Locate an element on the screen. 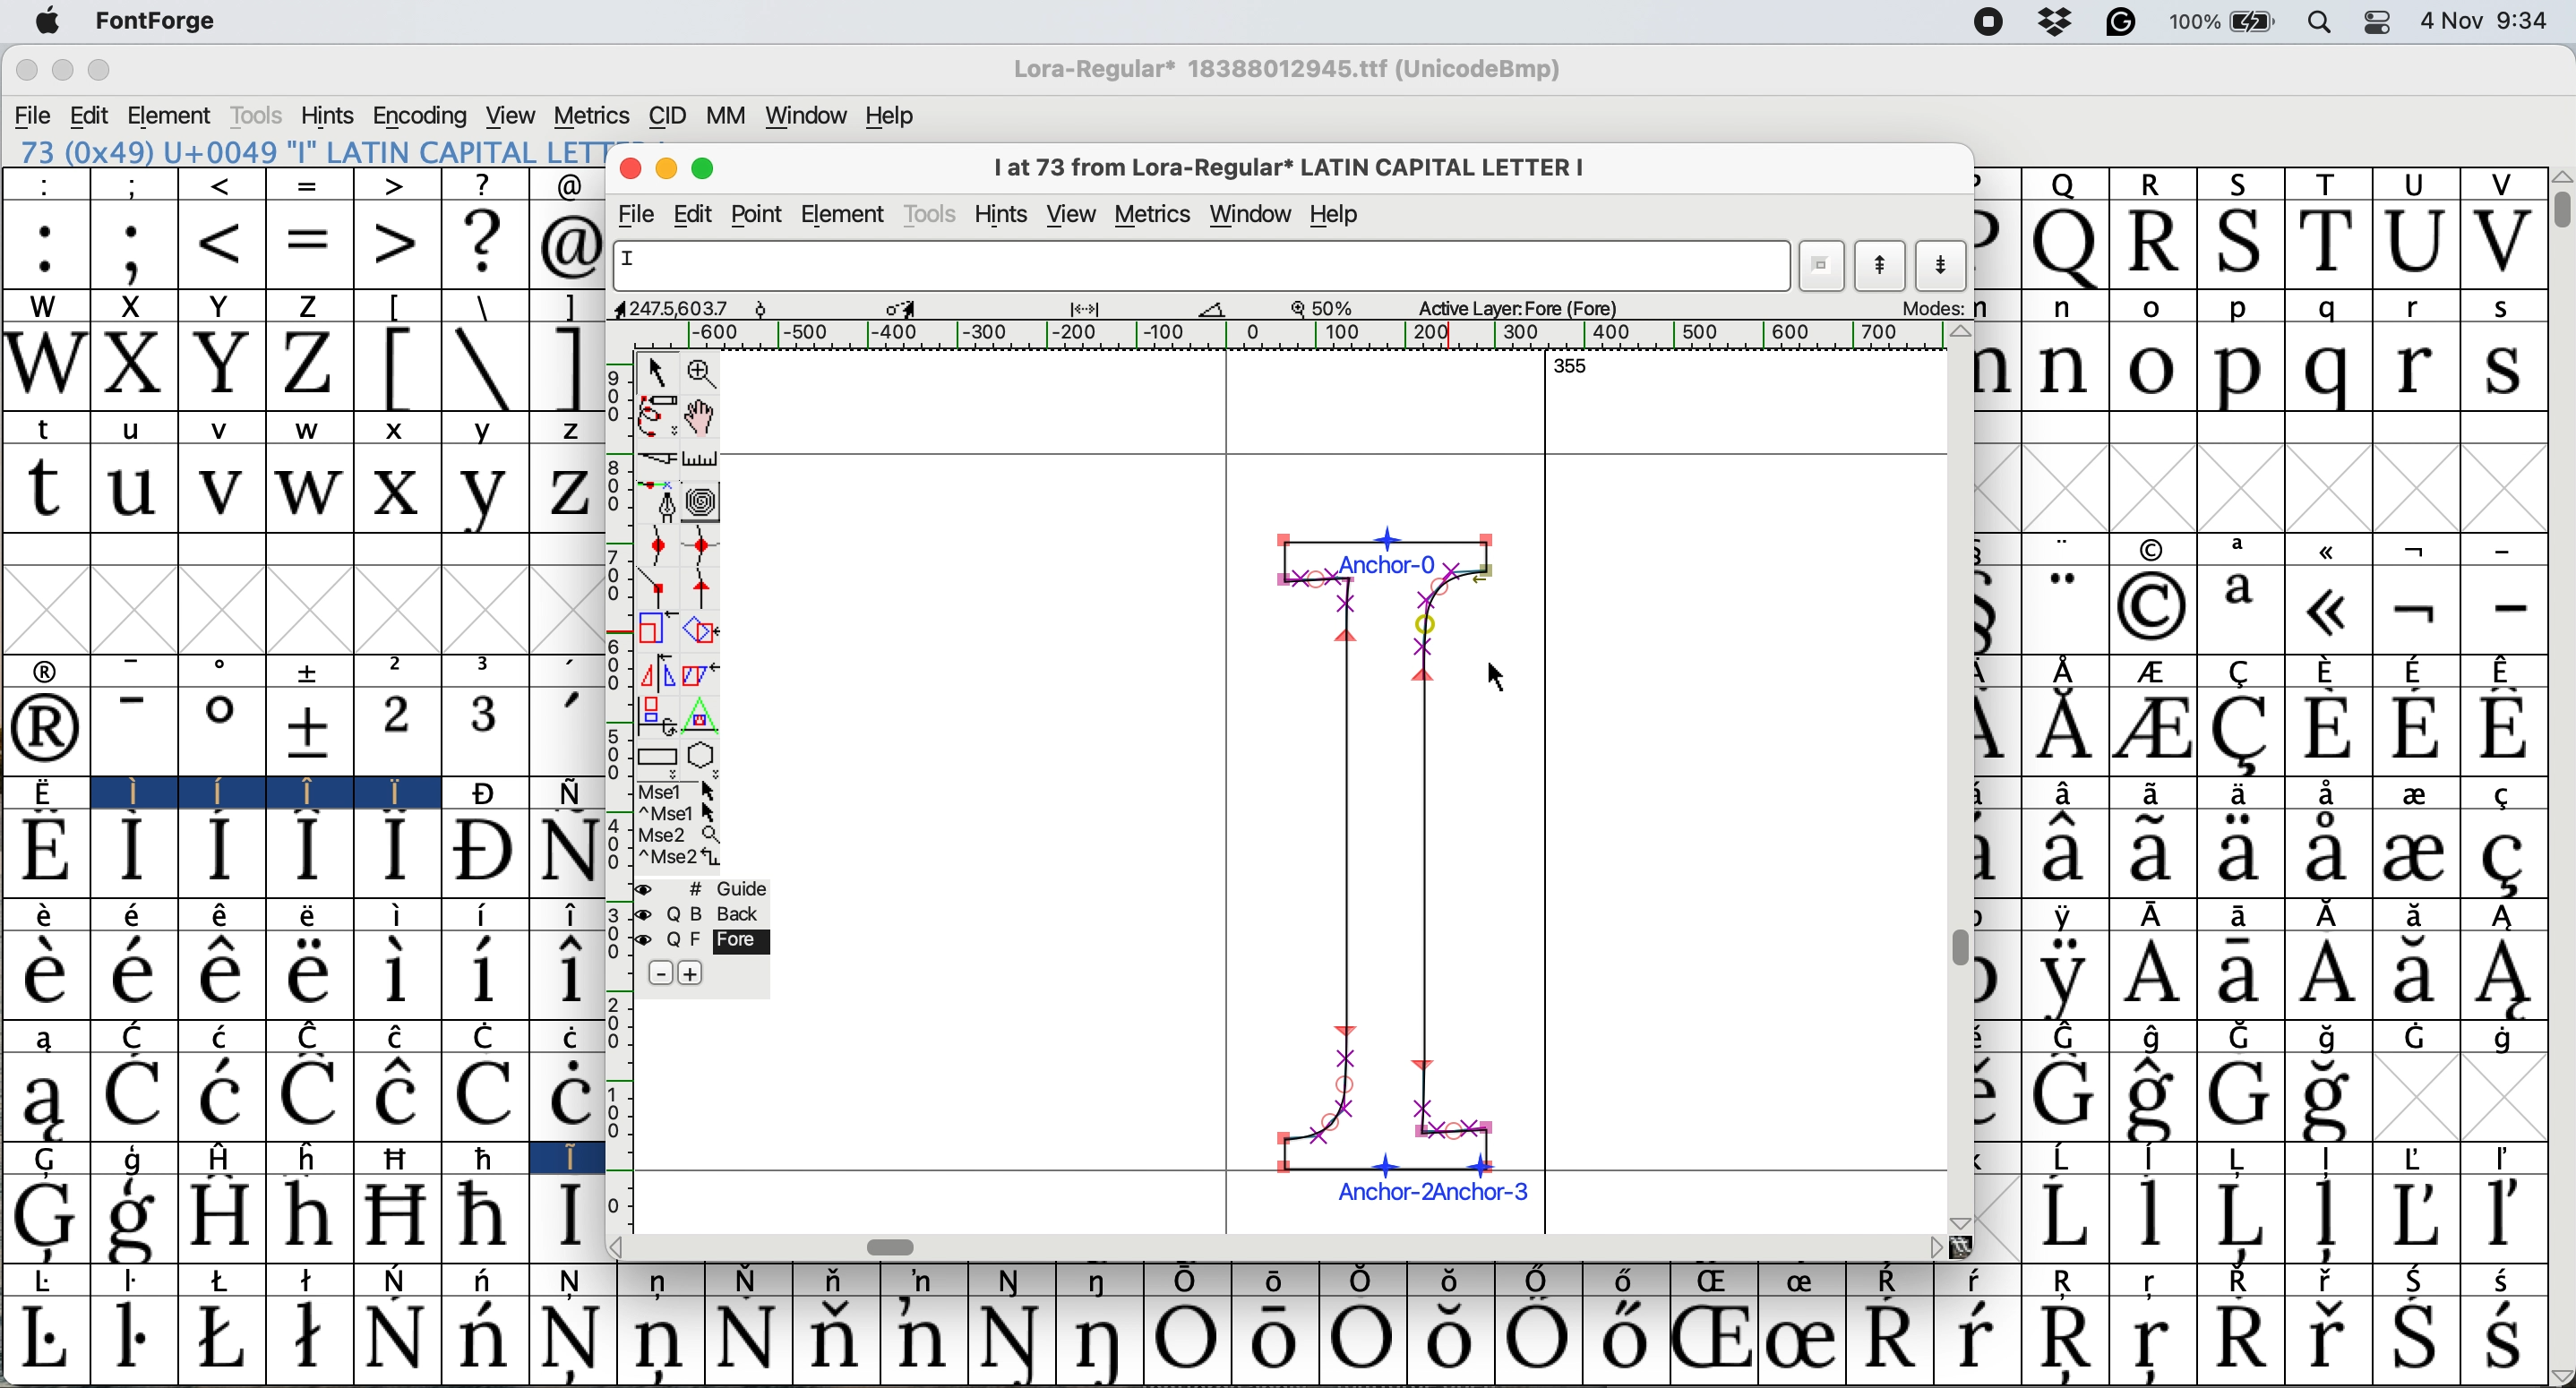  = is located at coordinates (310, 248).